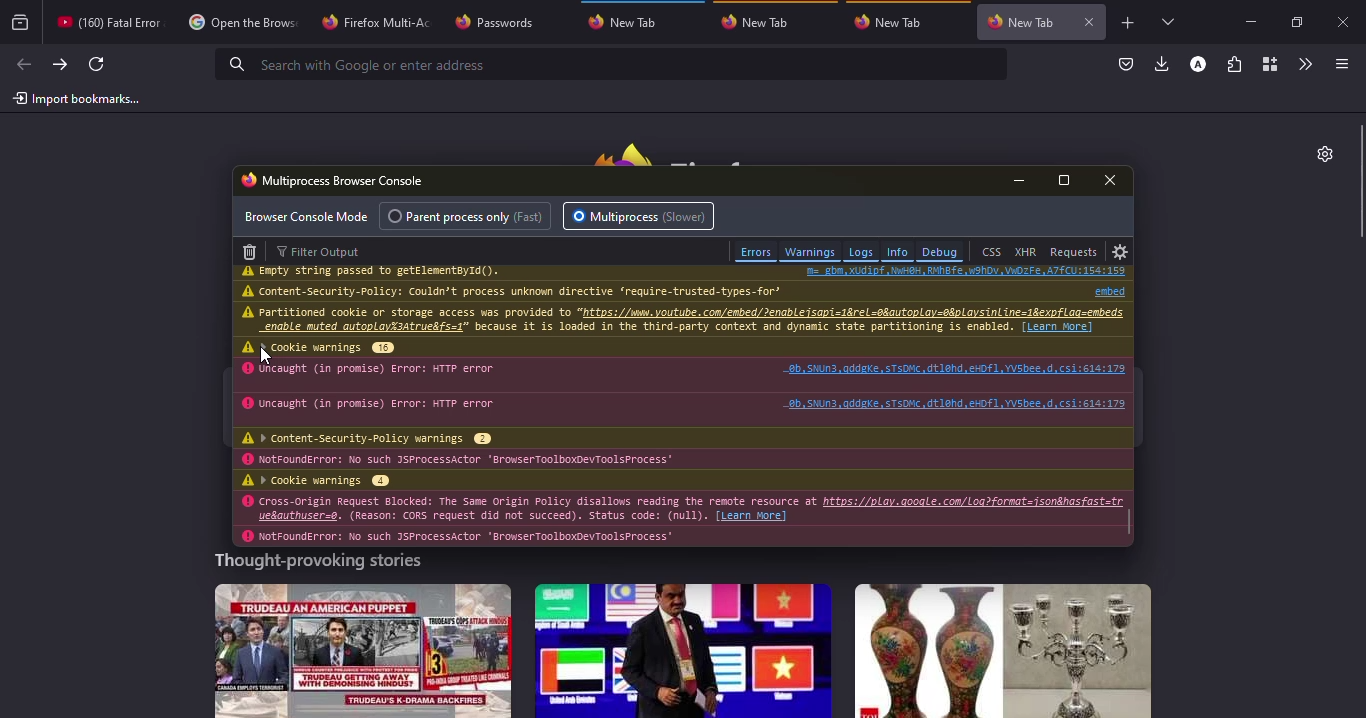 Image resolution: width=1366 pixels, height=718 pixels. I want to click on bin, so click(250, 250).